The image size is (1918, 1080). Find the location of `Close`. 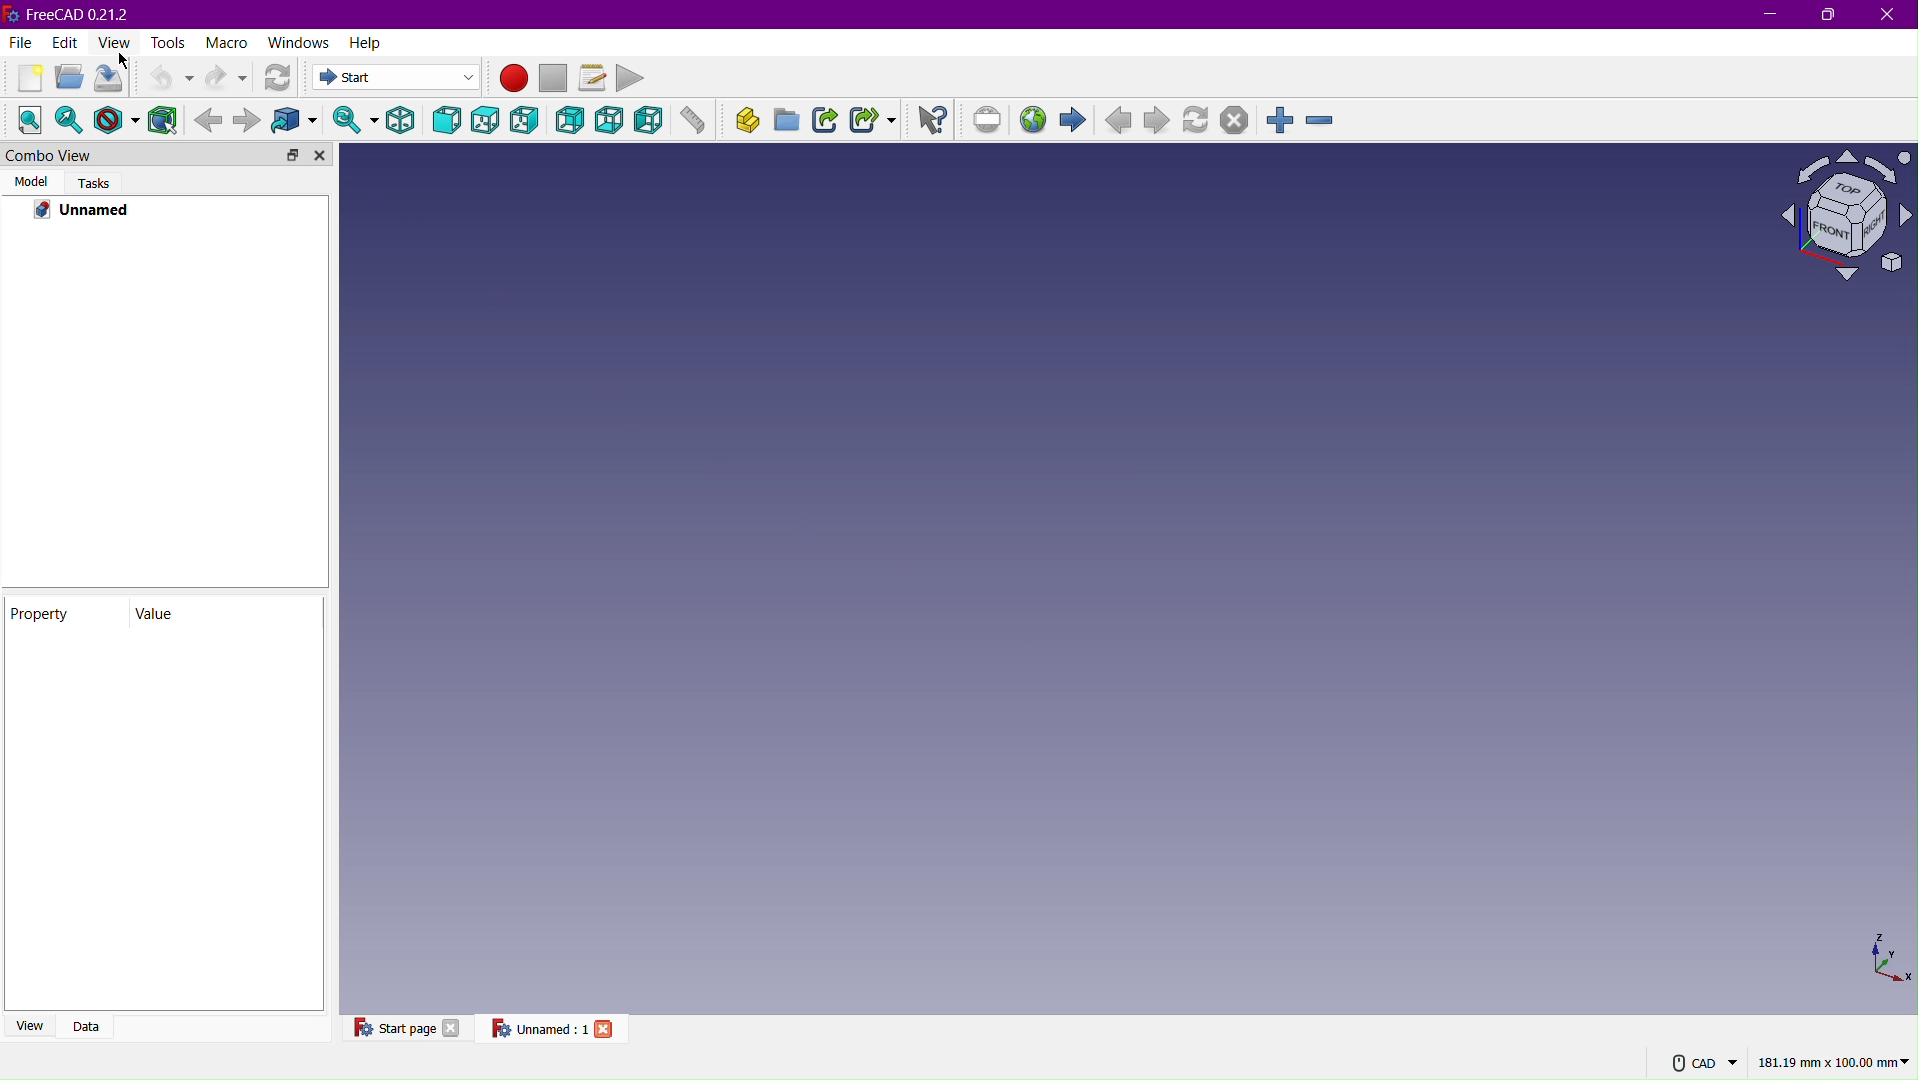

Close is located at coordinates (1888, 13).